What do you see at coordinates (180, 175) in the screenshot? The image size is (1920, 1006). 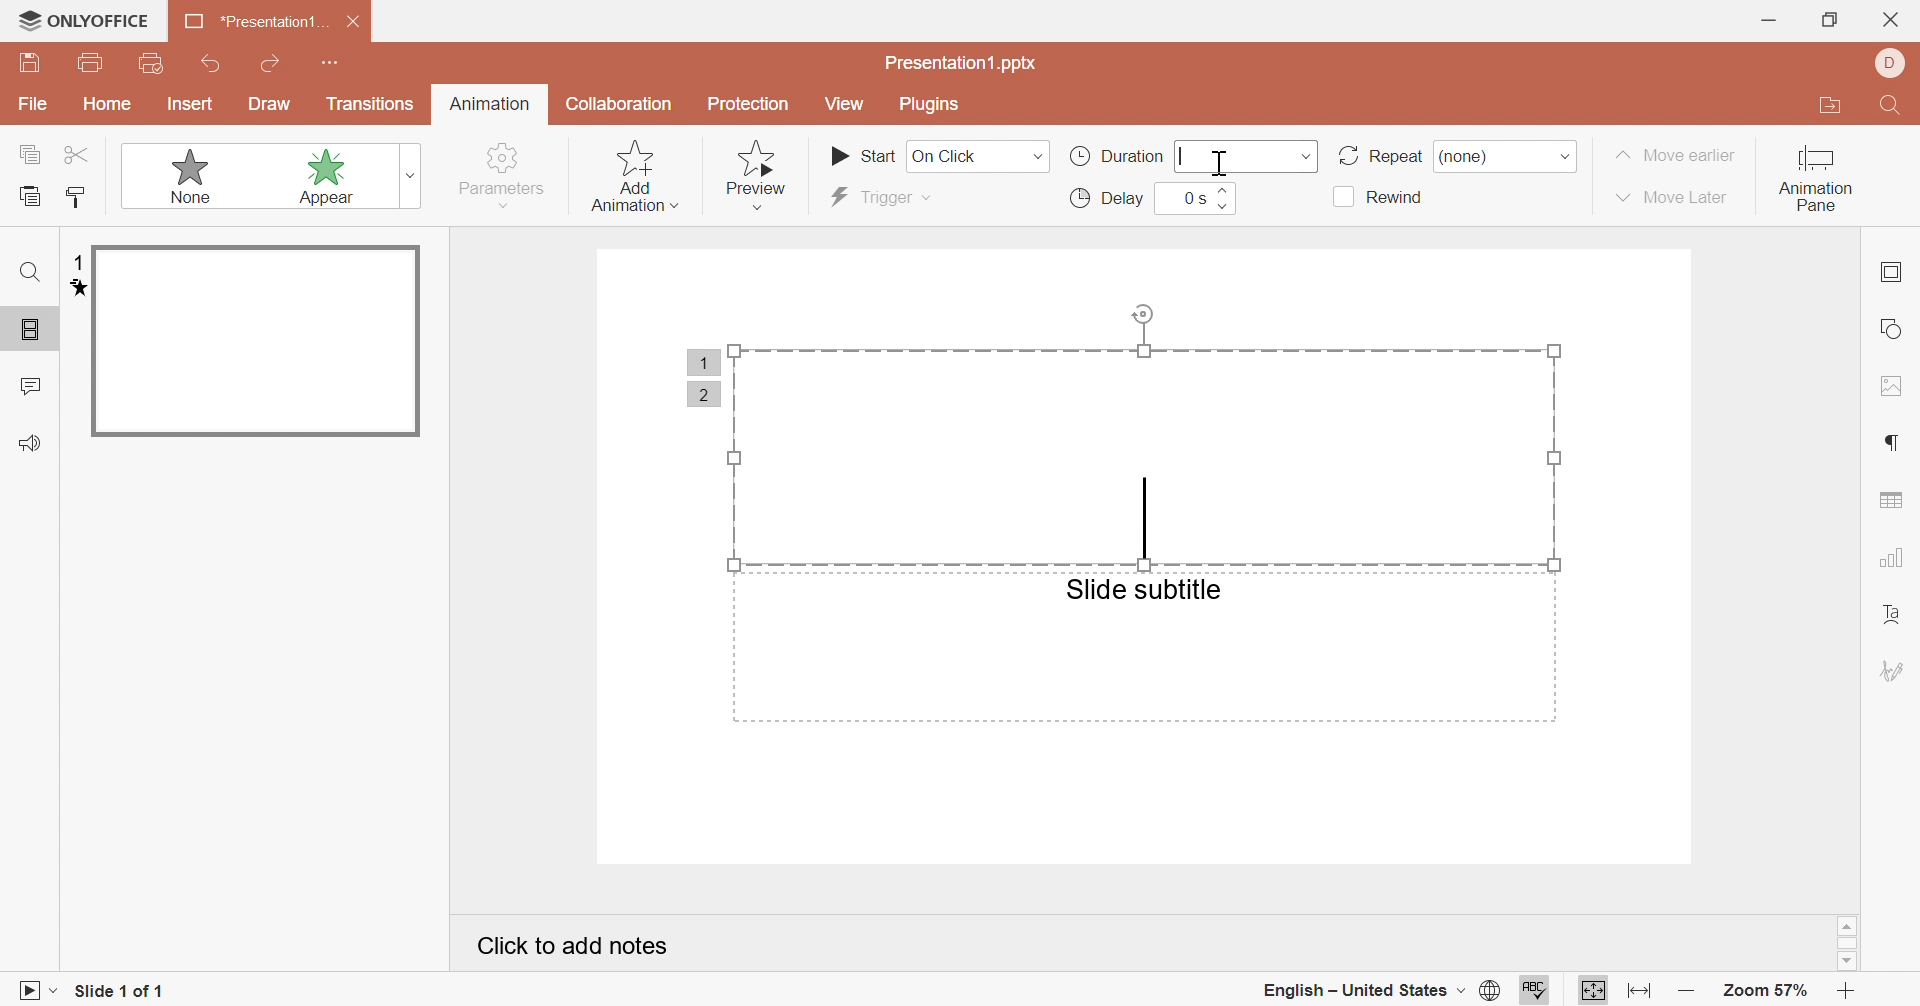 I see `none` at bounding box center [180, 175].